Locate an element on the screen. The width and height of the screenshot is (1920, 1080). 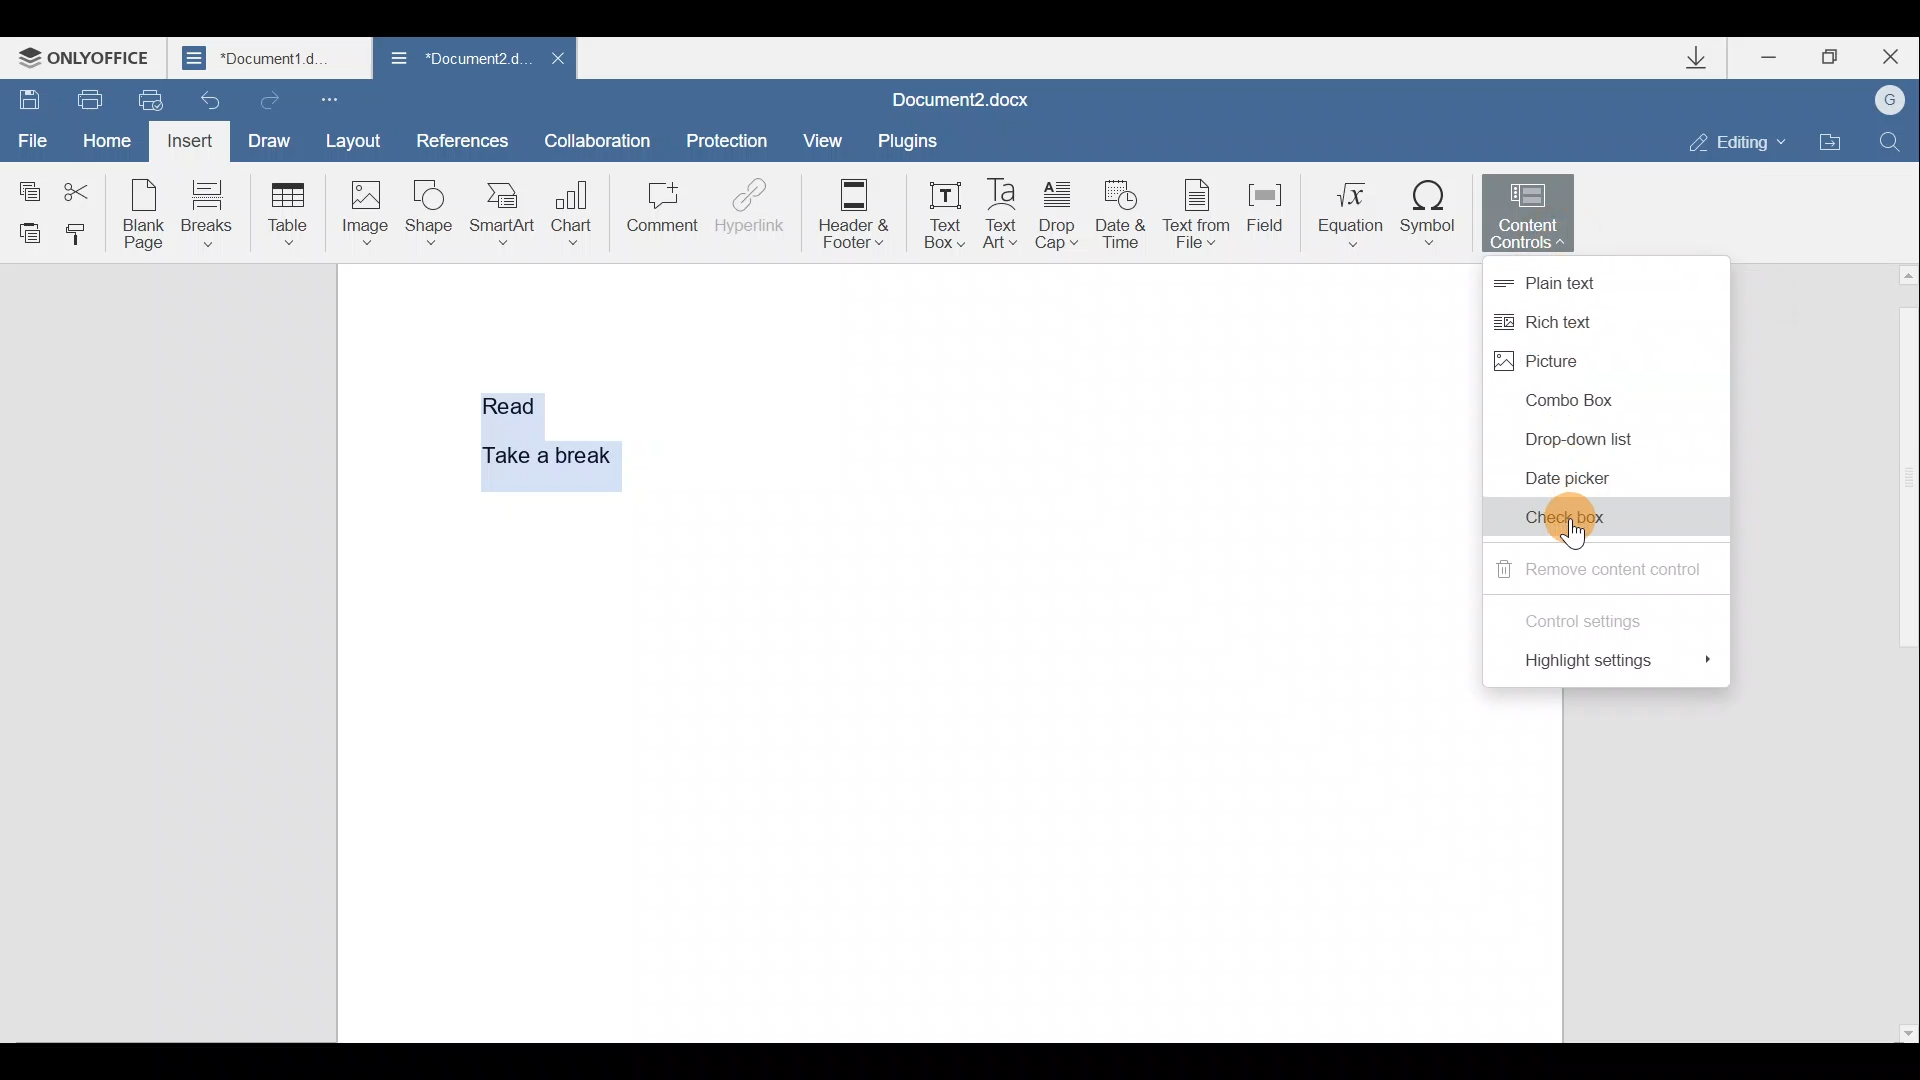
Symbol is located at coordinates (1433, 214).